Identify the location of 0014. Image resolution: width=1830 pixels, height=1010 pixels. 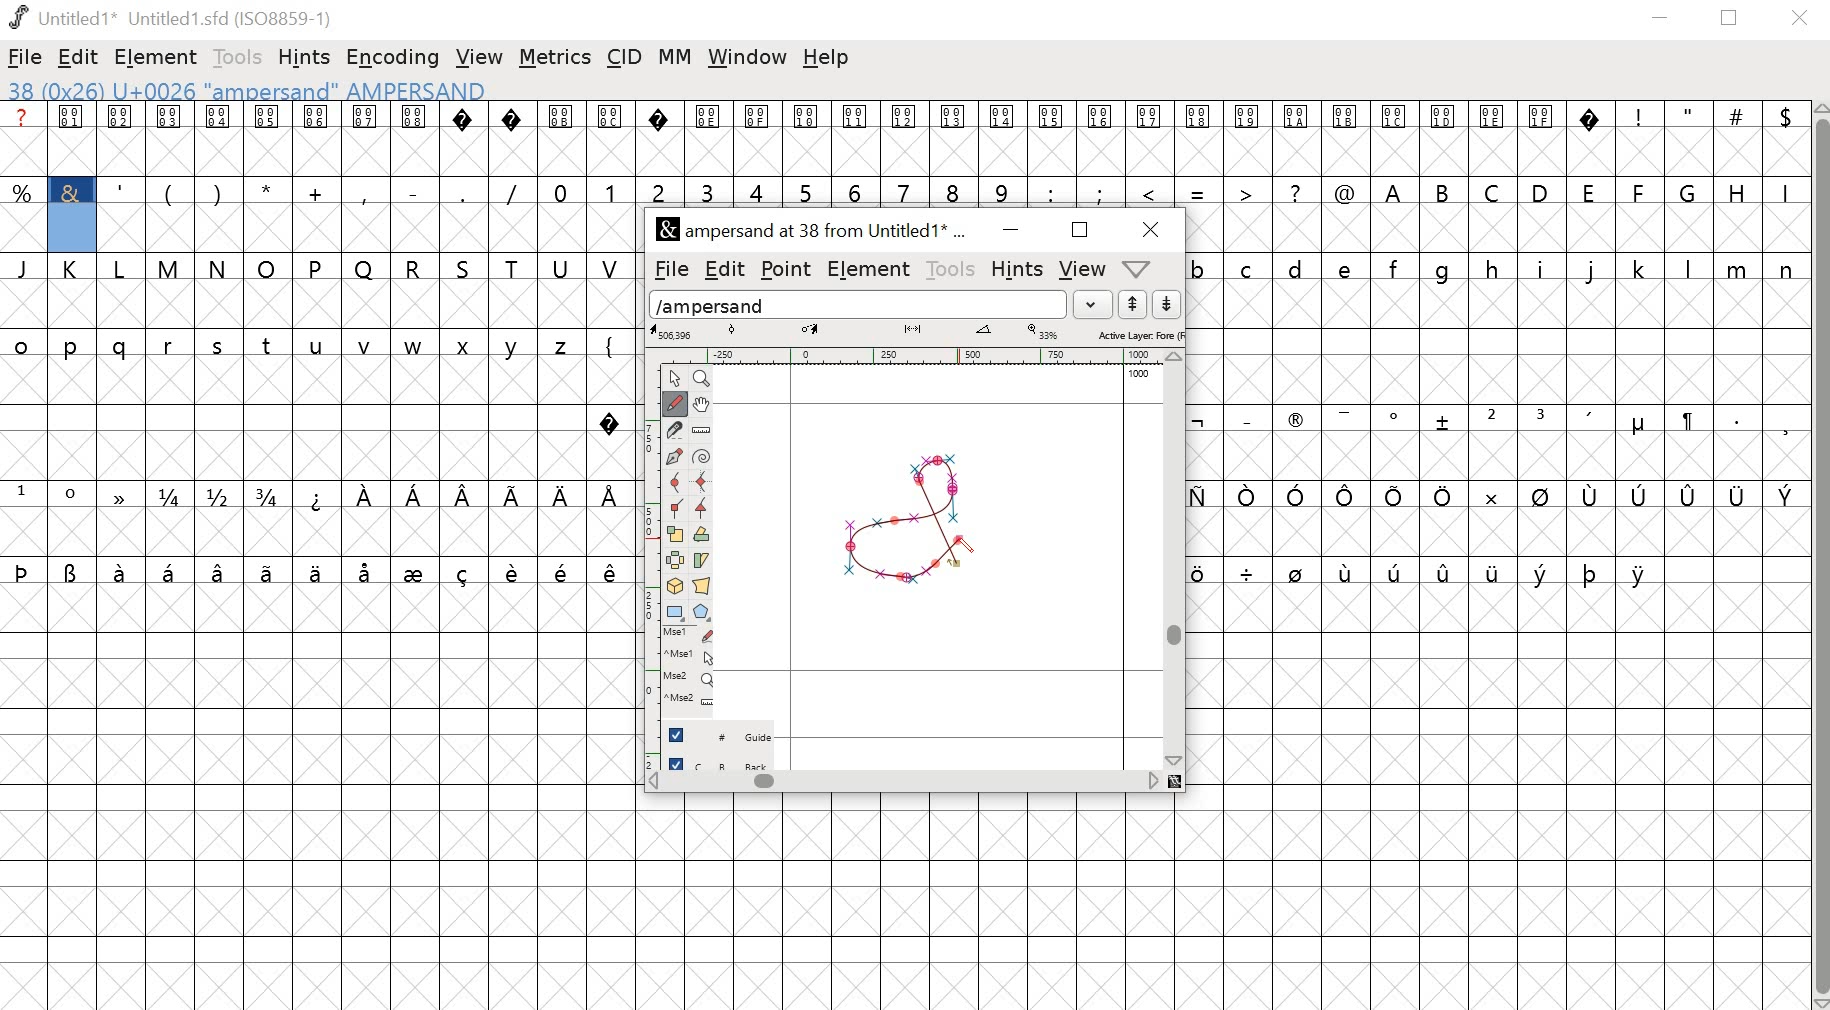
(1003, 139).